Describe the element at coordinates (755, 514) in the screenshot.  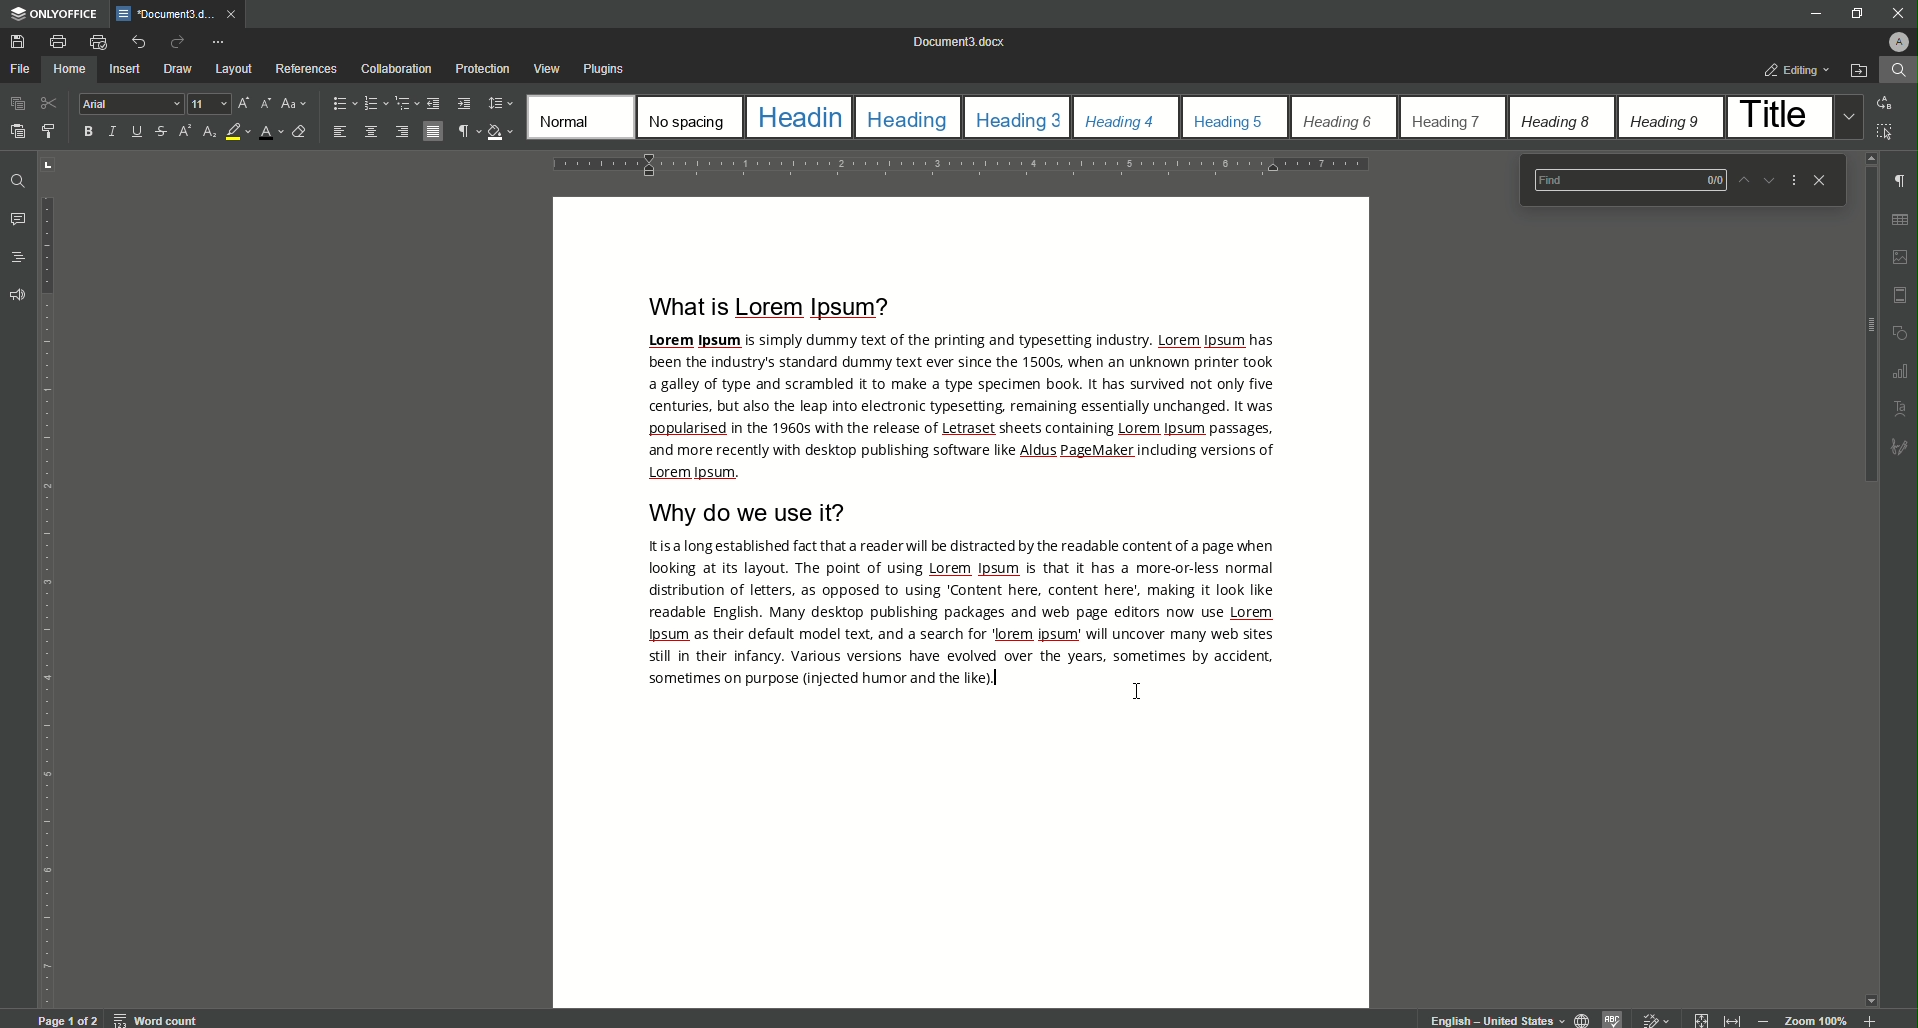
I see `Why DO We Use It?` at that location.